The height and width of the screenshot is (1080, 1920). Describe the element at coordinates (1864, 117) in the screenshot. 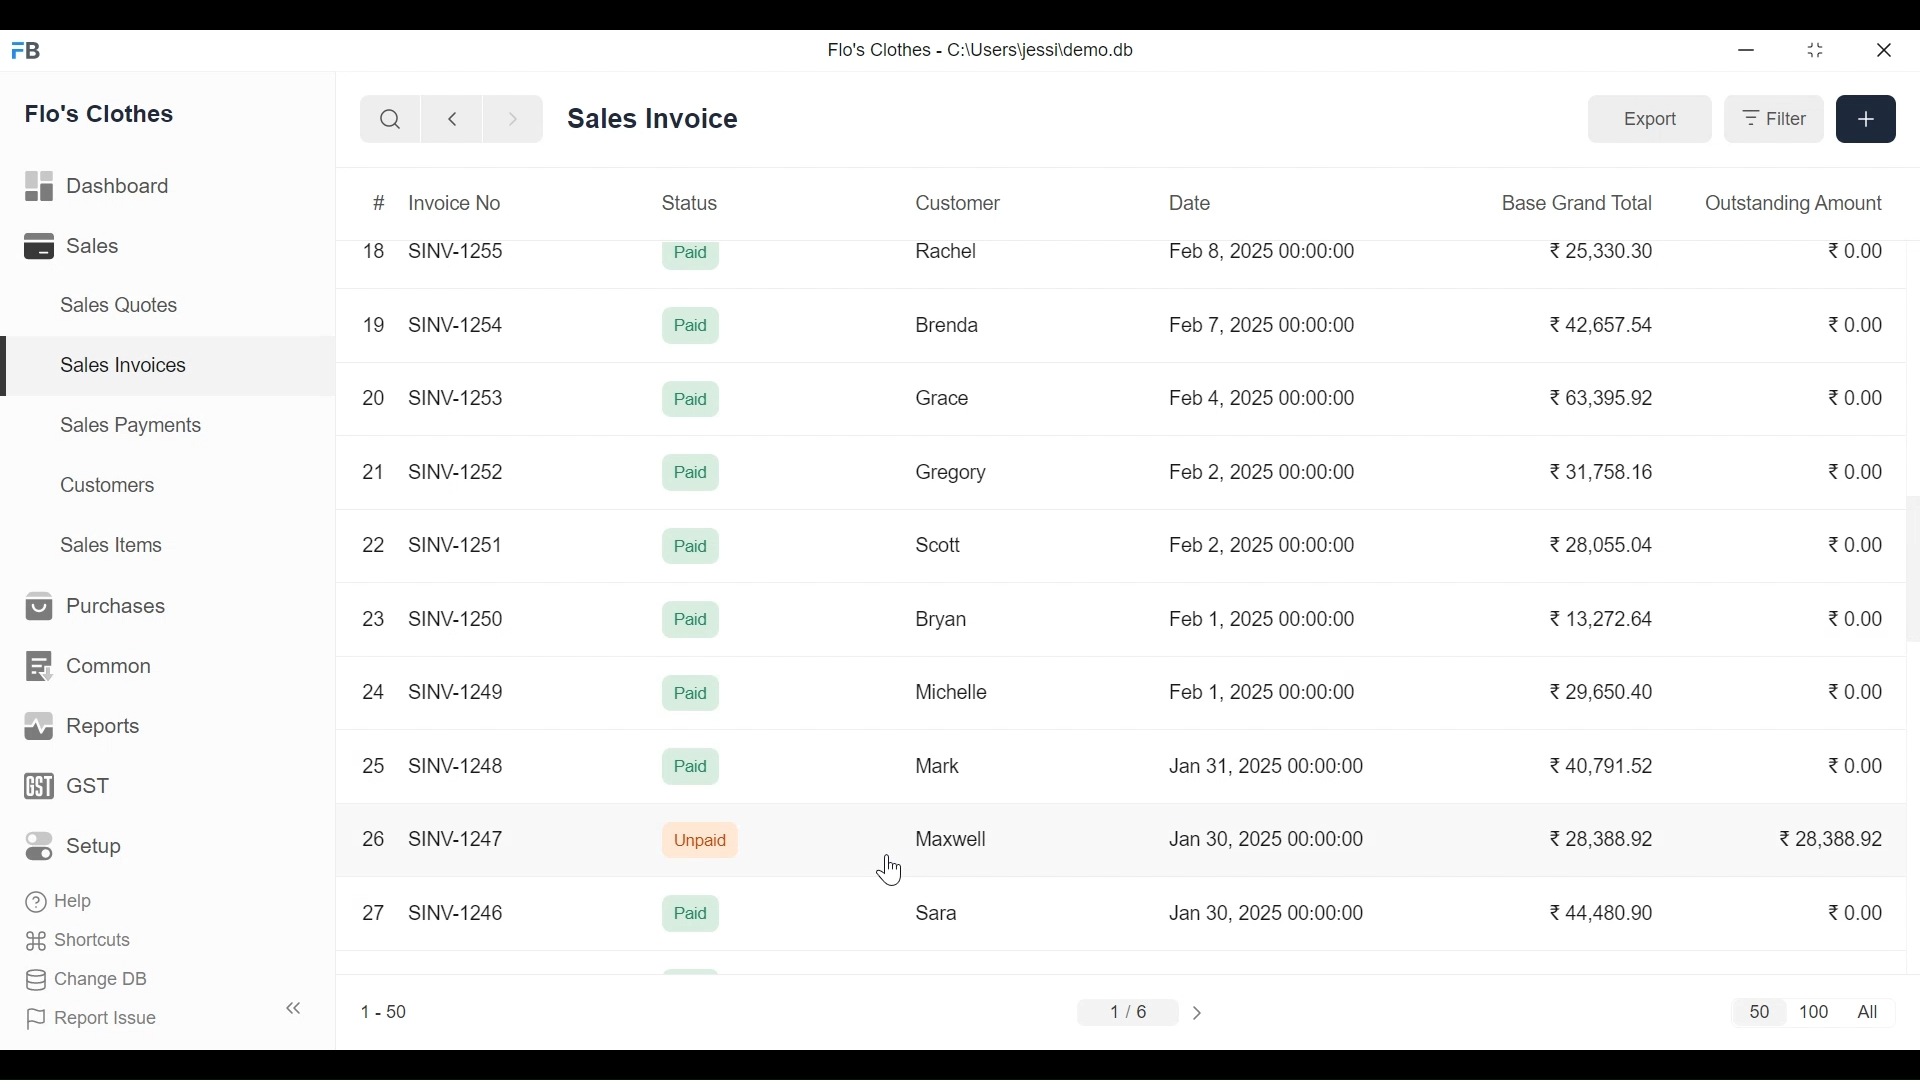

I see `Create` at that location.